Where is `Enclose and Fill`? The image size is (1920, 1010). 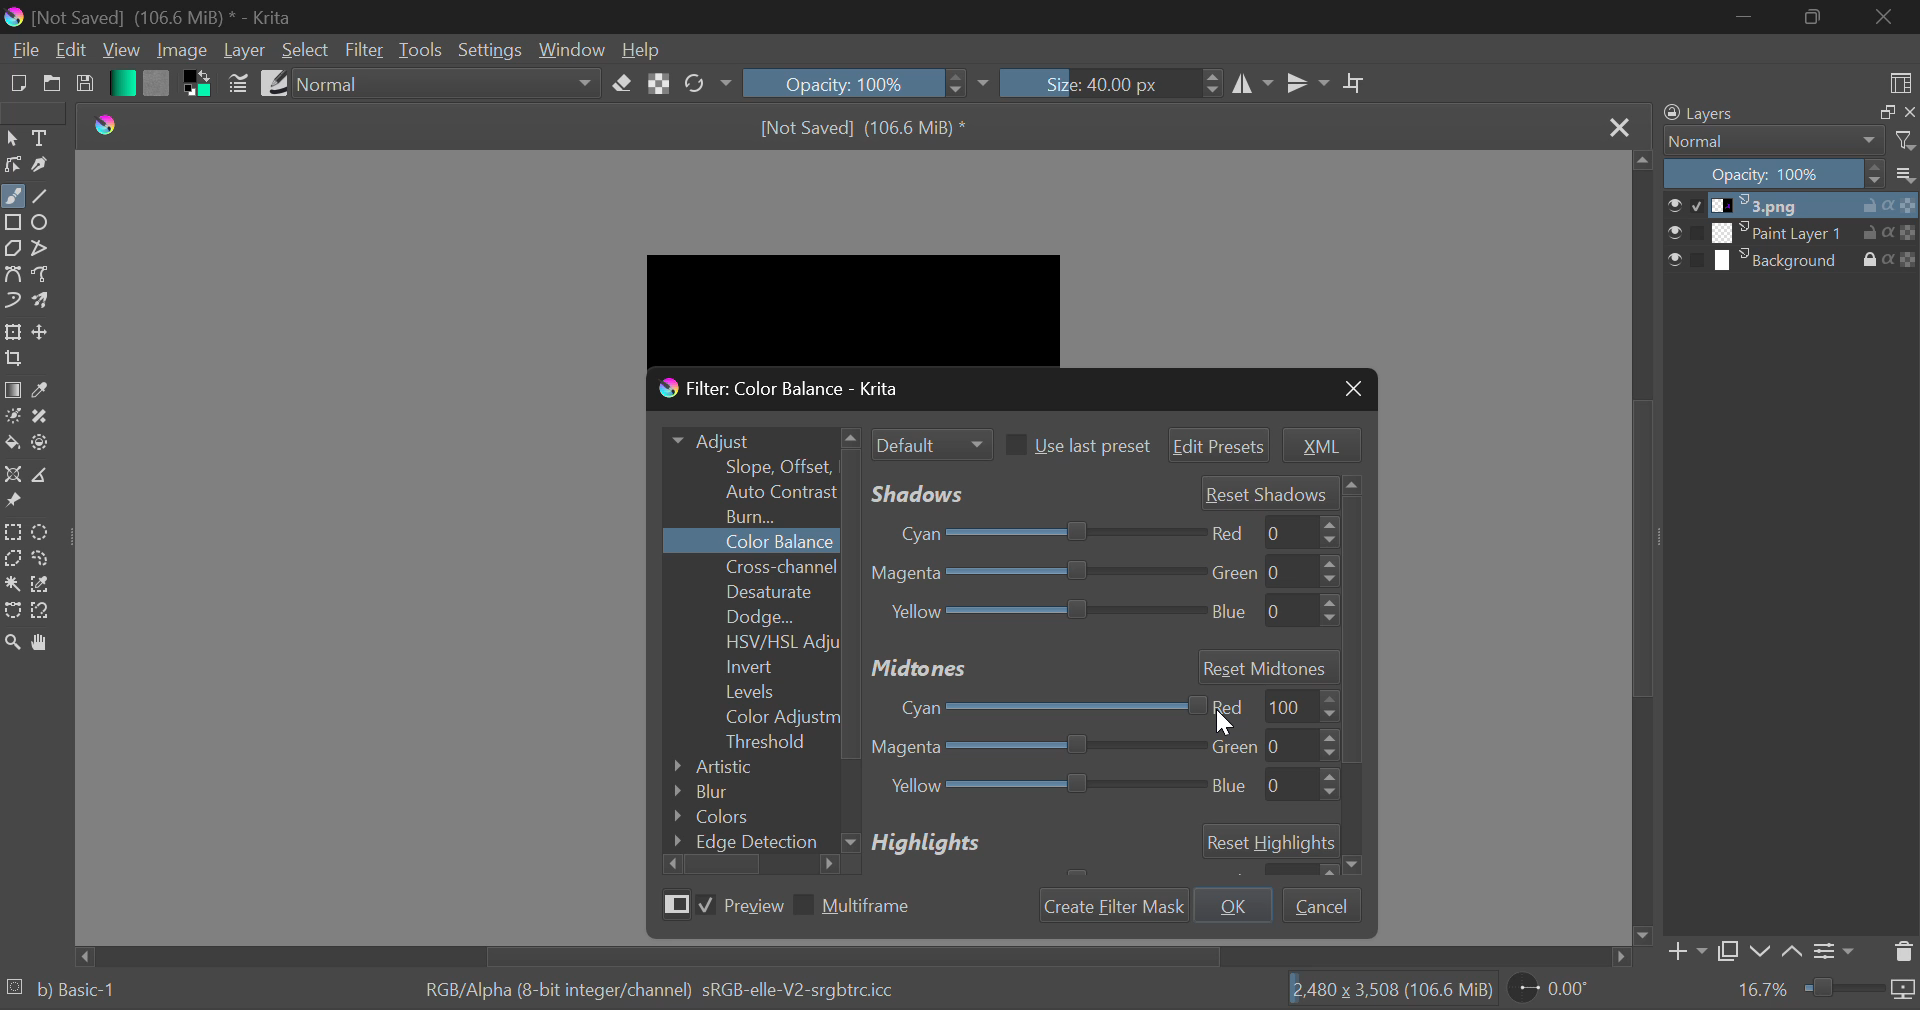
Enclose and Fill is located at coordinates (42, 444).